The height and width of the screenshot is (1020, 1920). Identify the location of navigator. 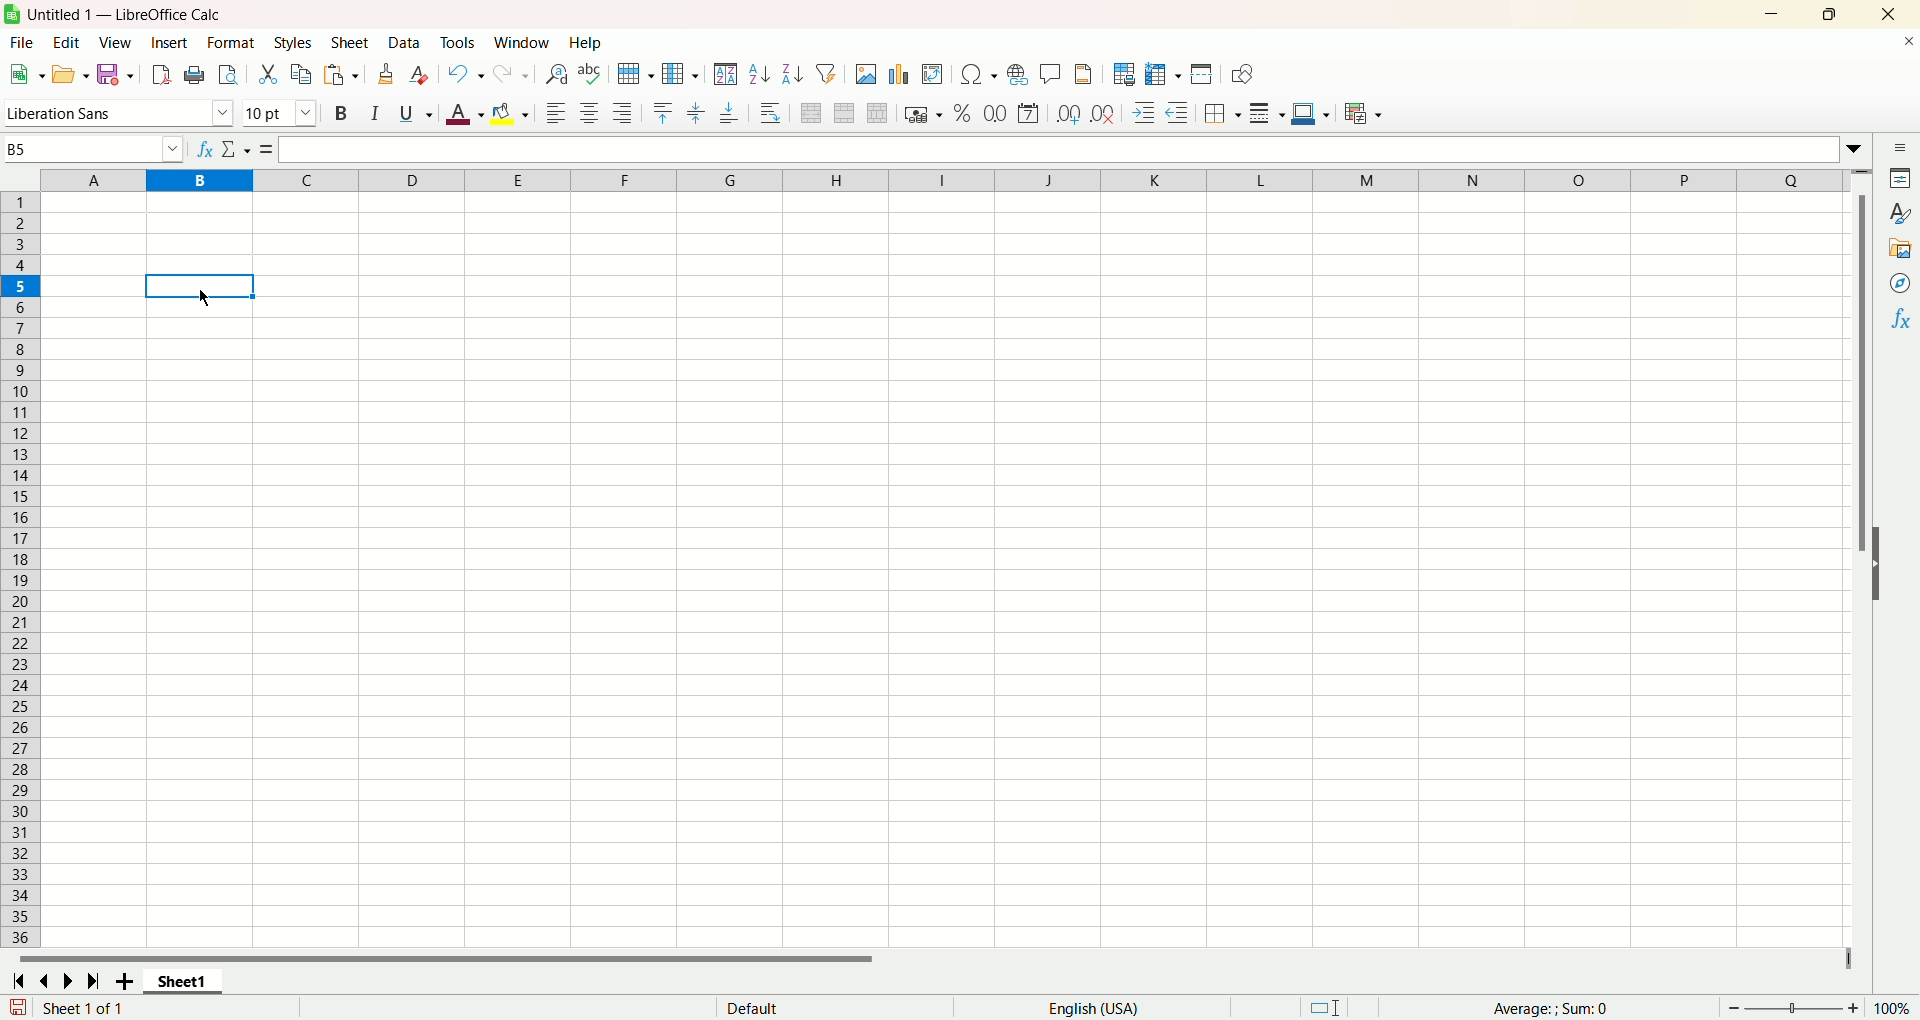
(1902, 283).